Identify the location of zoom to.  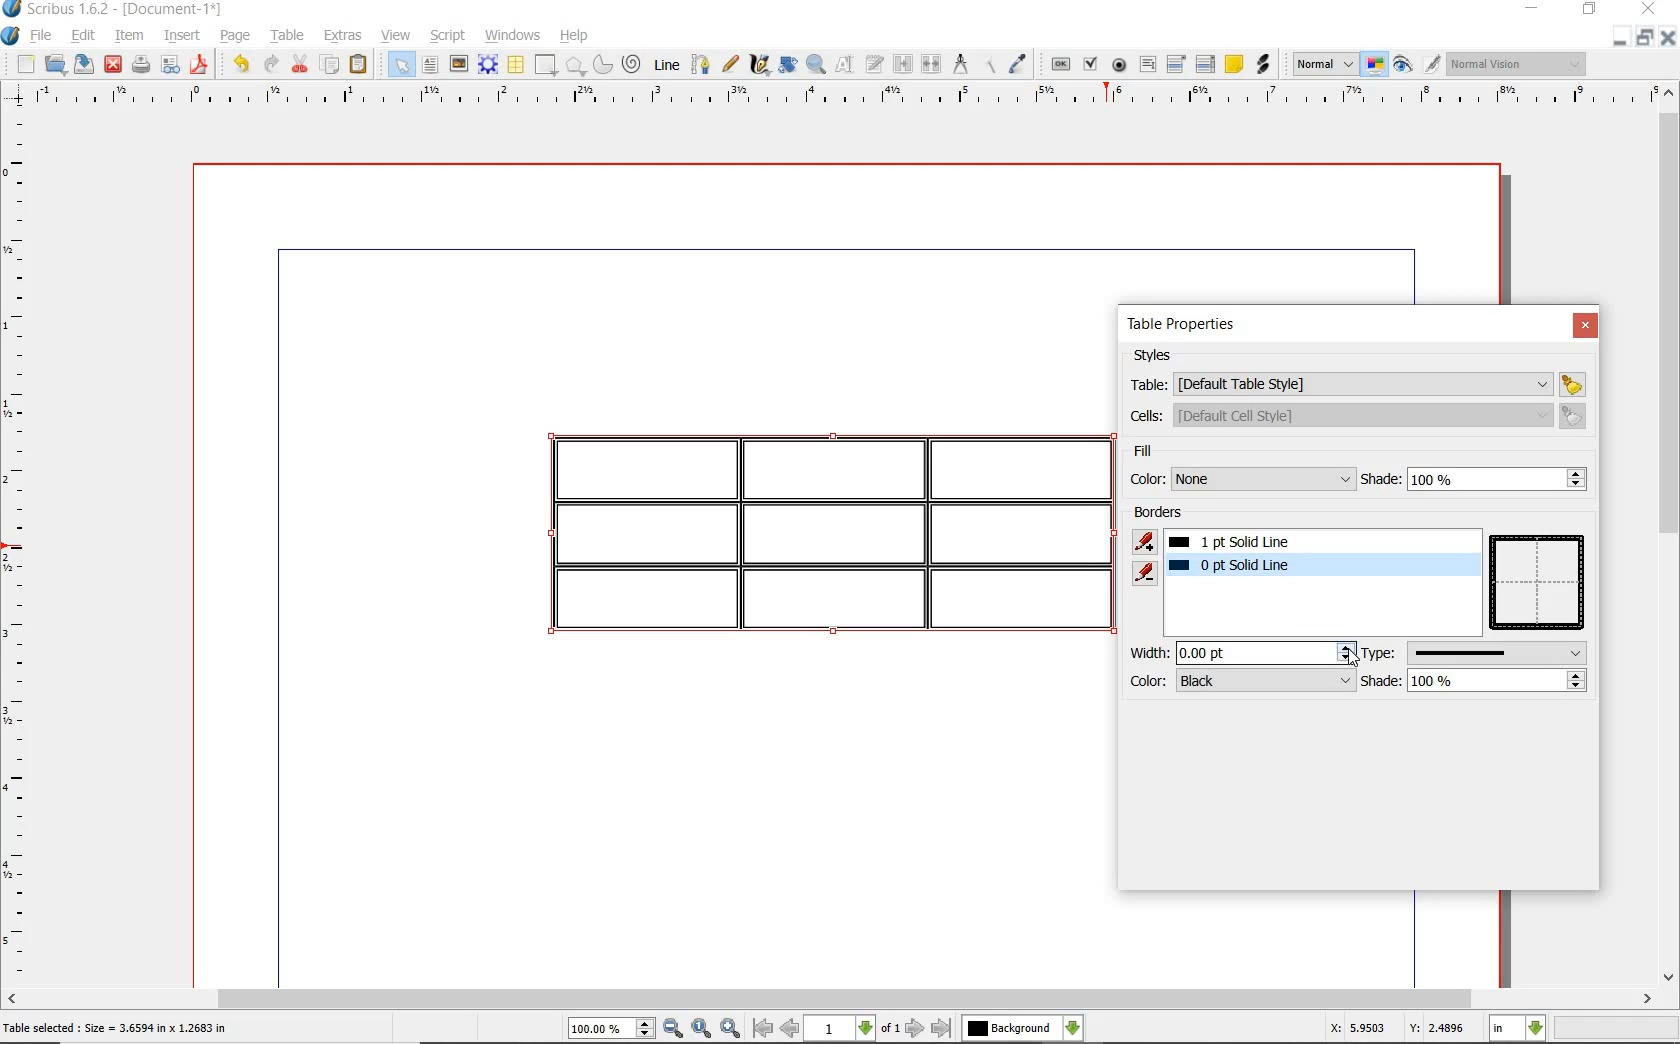
(701, 1028).